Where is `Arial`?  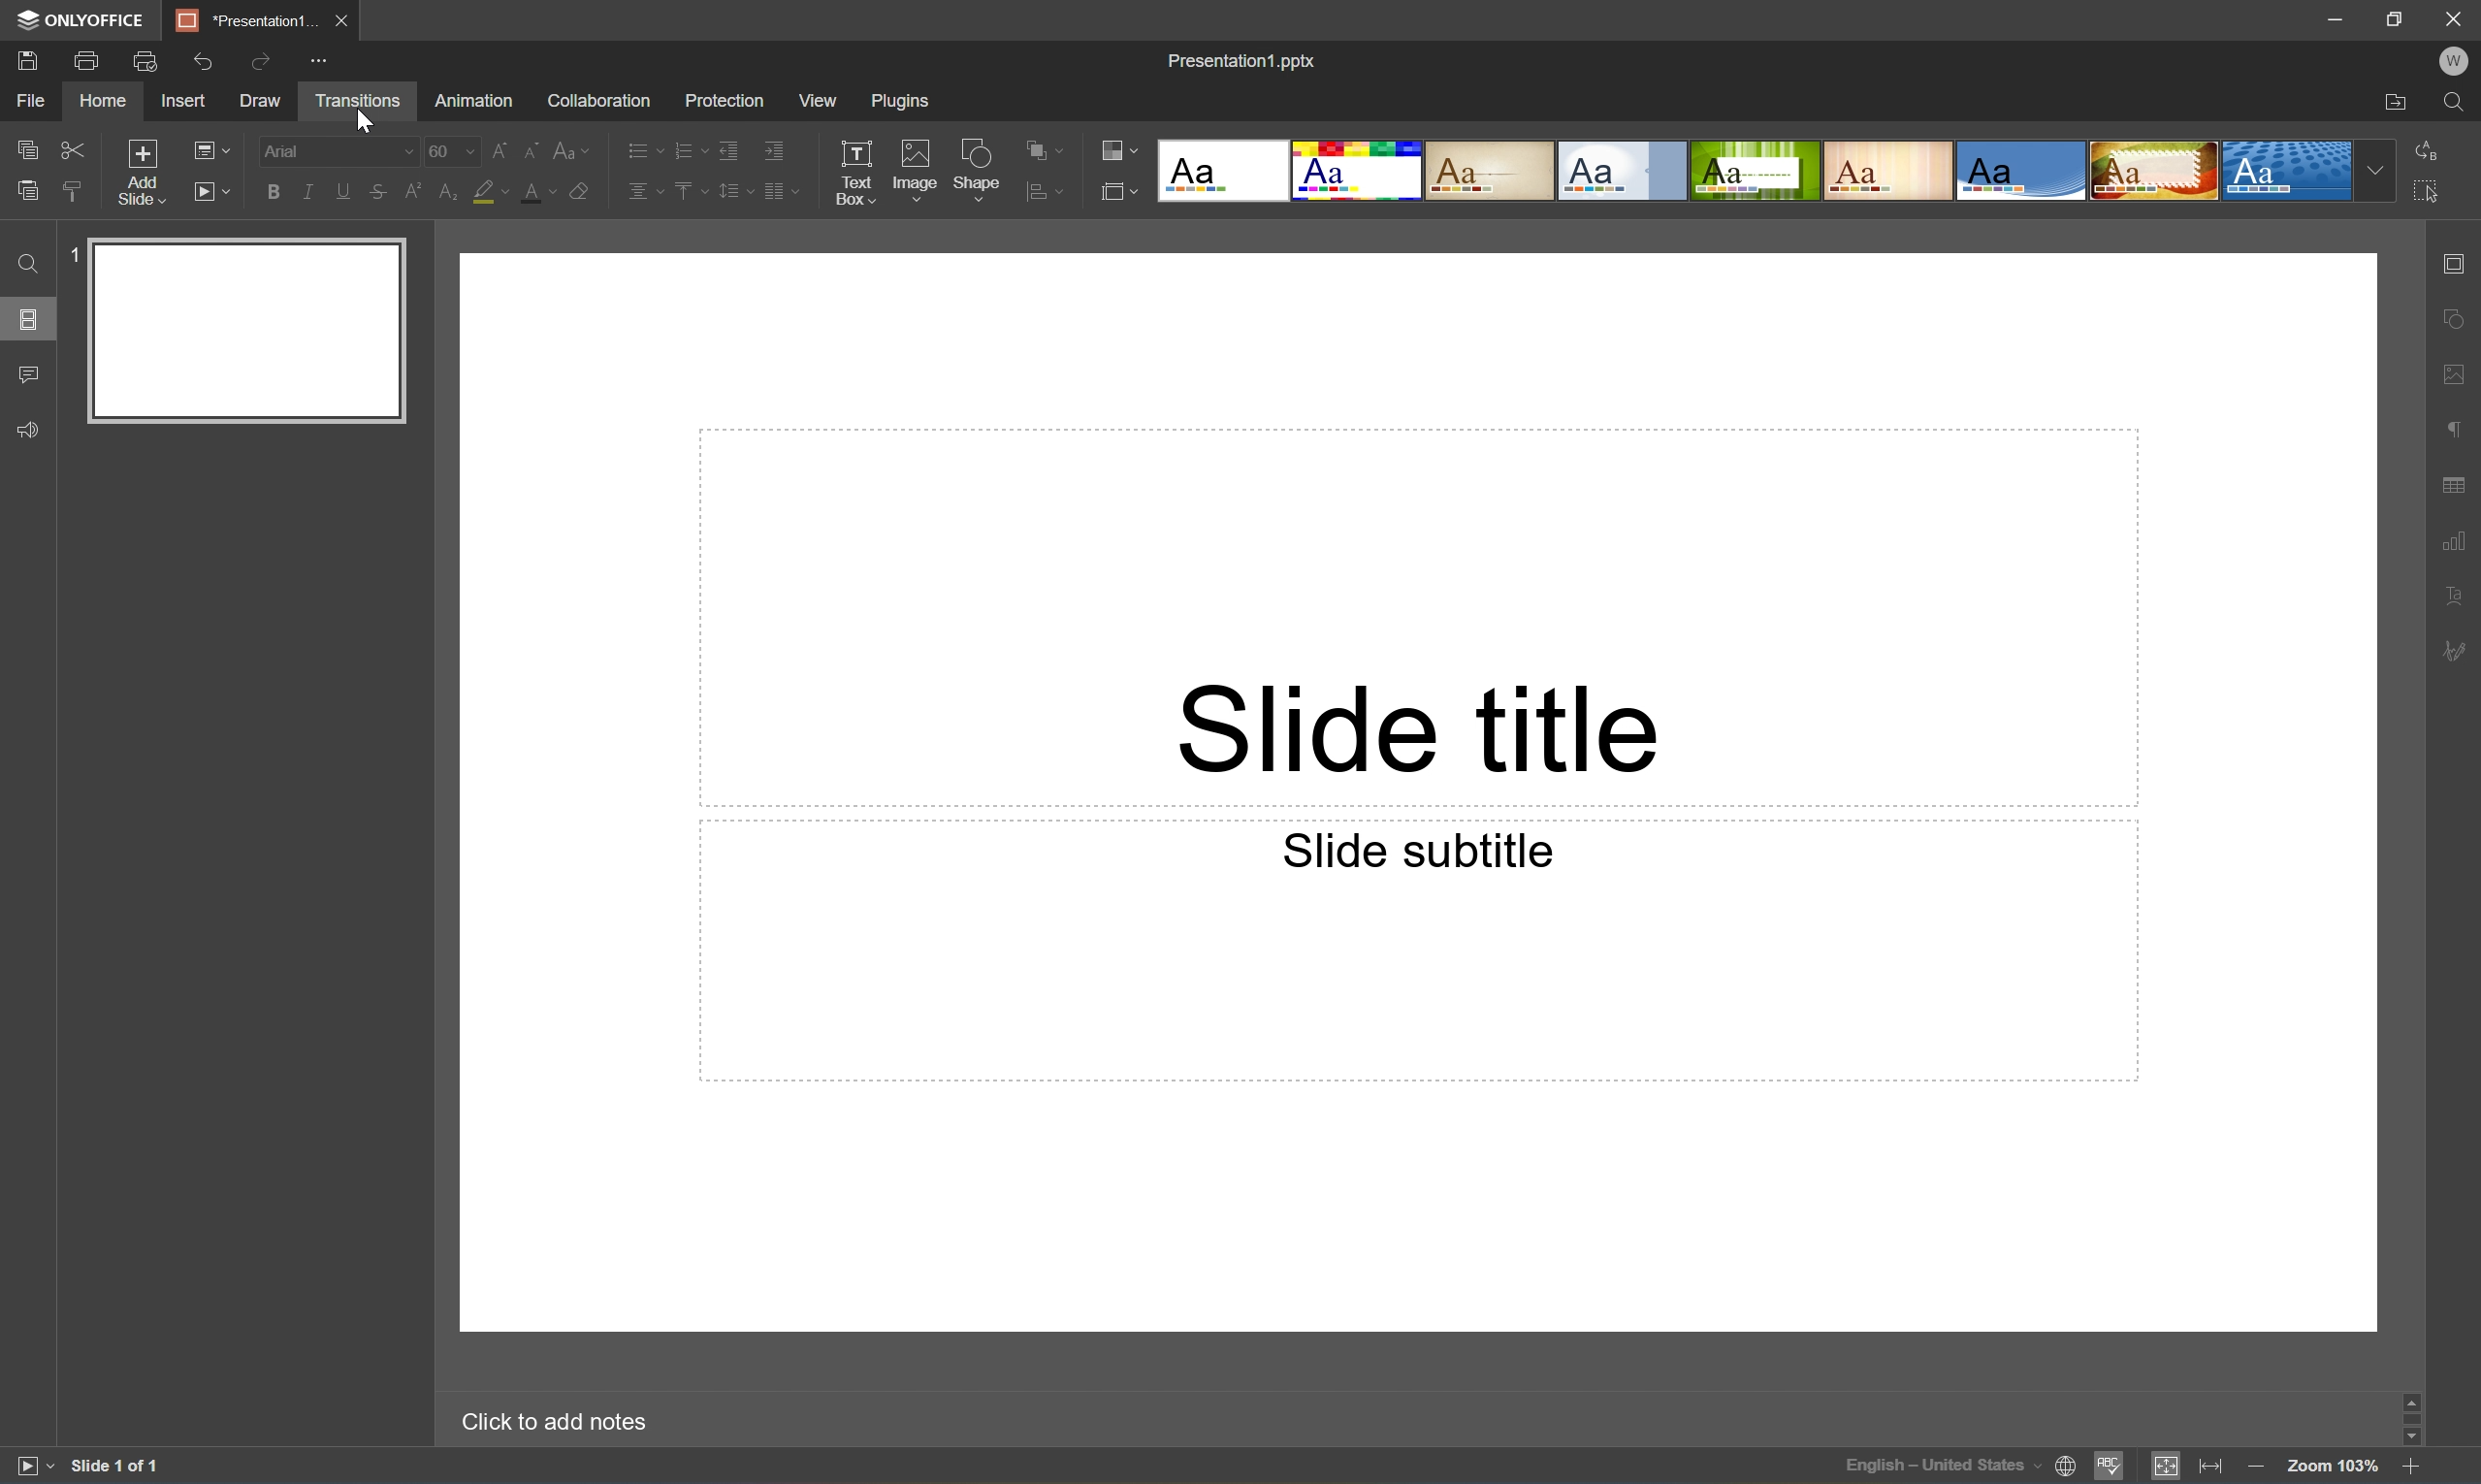 Arial is located at coordinates (337, 151).